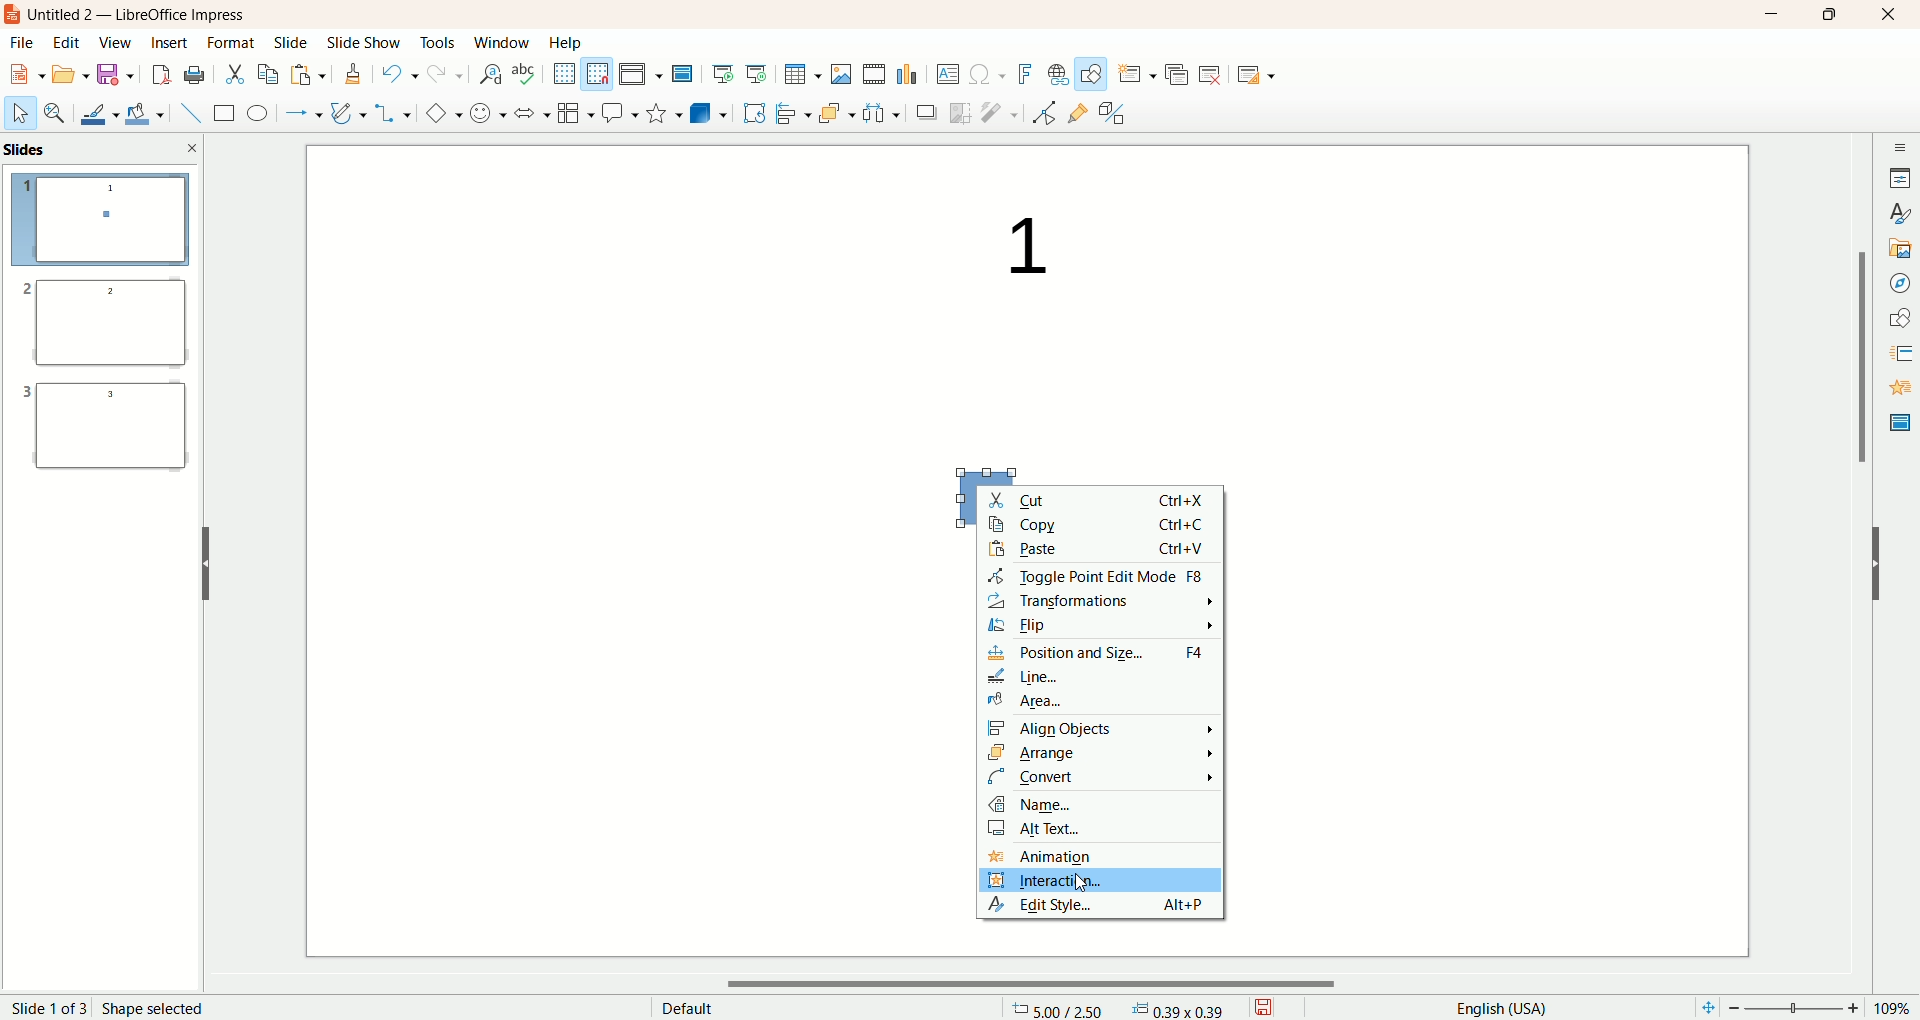  What do you see at coordinates (754, 112) in the screenshot?
I see `rotate` at bounding box center [754, 112].